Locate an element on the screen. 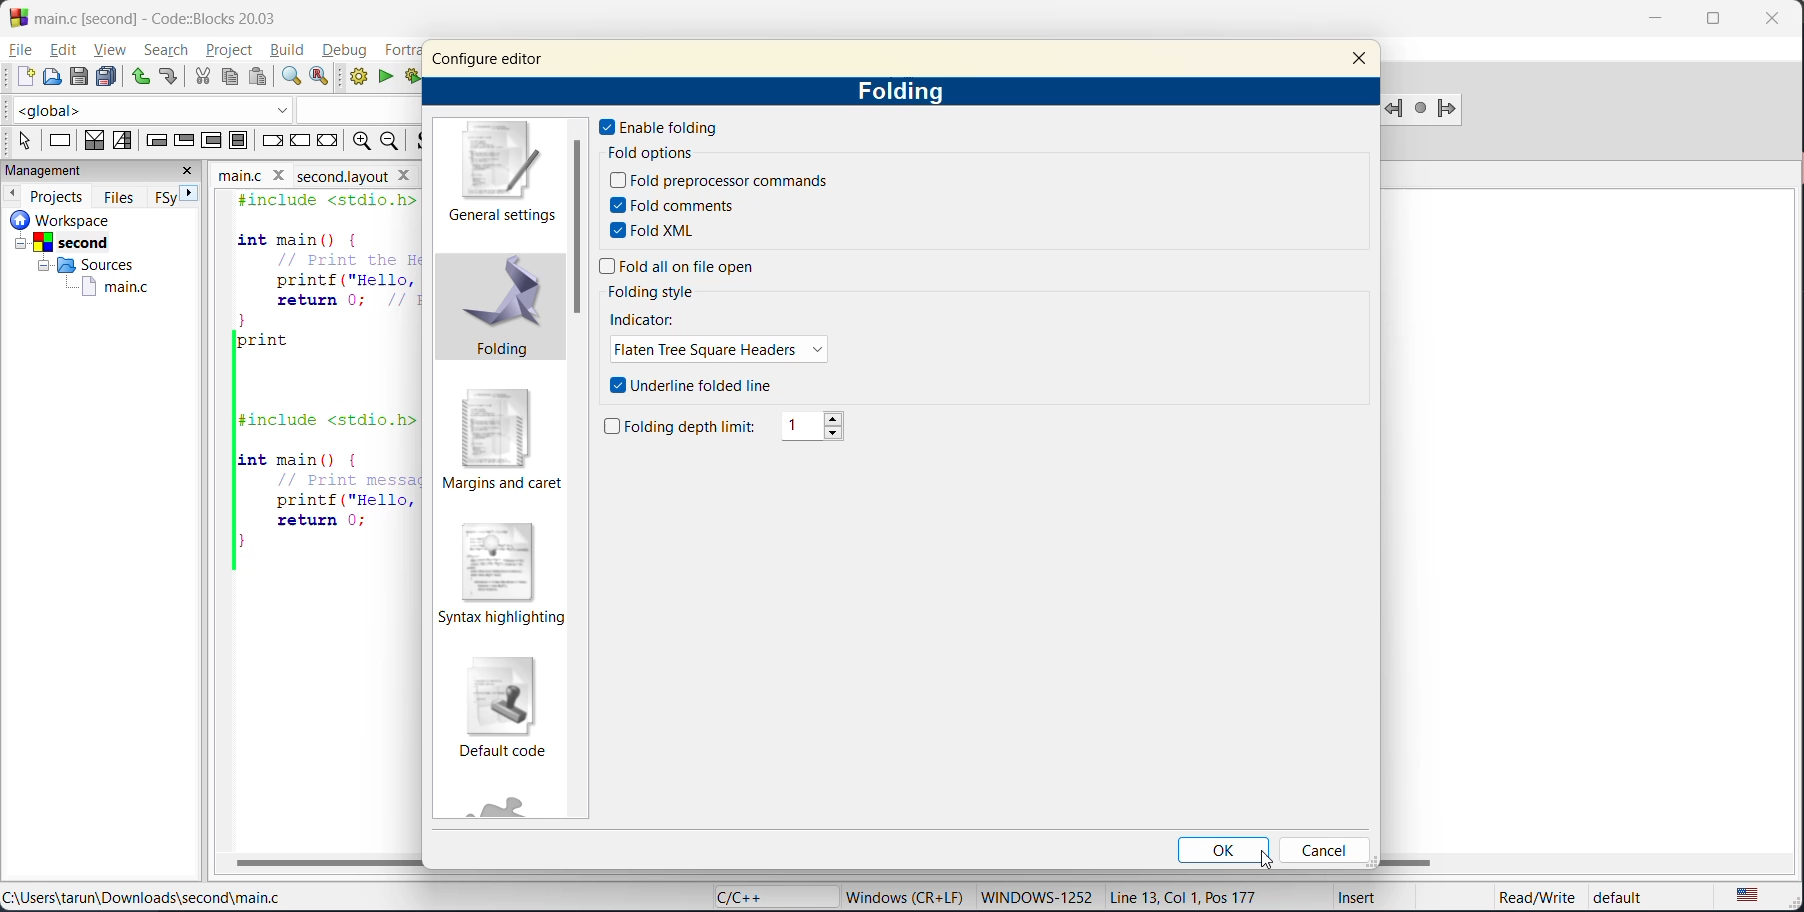  Insert is located at coordinates (1350, 900).